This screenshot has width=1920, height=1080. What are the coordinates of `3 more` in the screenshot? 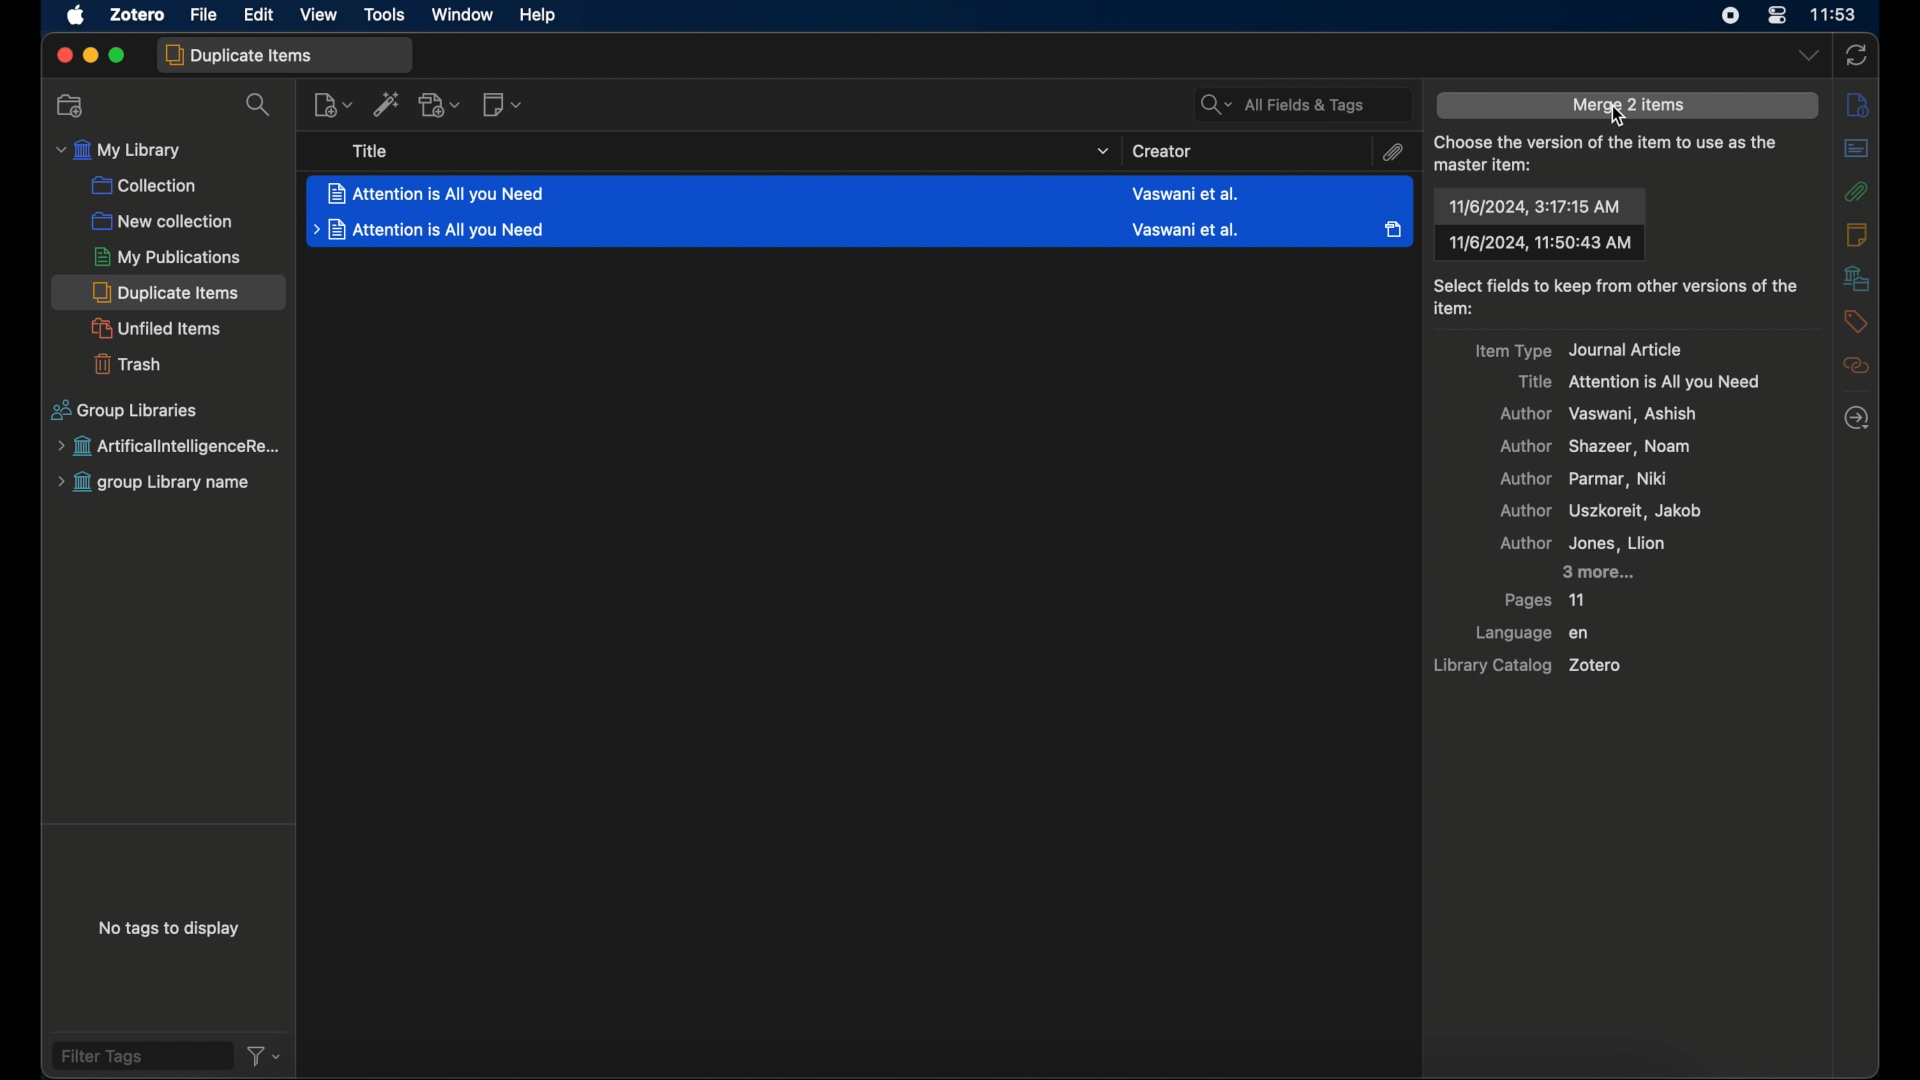 It's located at (1597, 573).